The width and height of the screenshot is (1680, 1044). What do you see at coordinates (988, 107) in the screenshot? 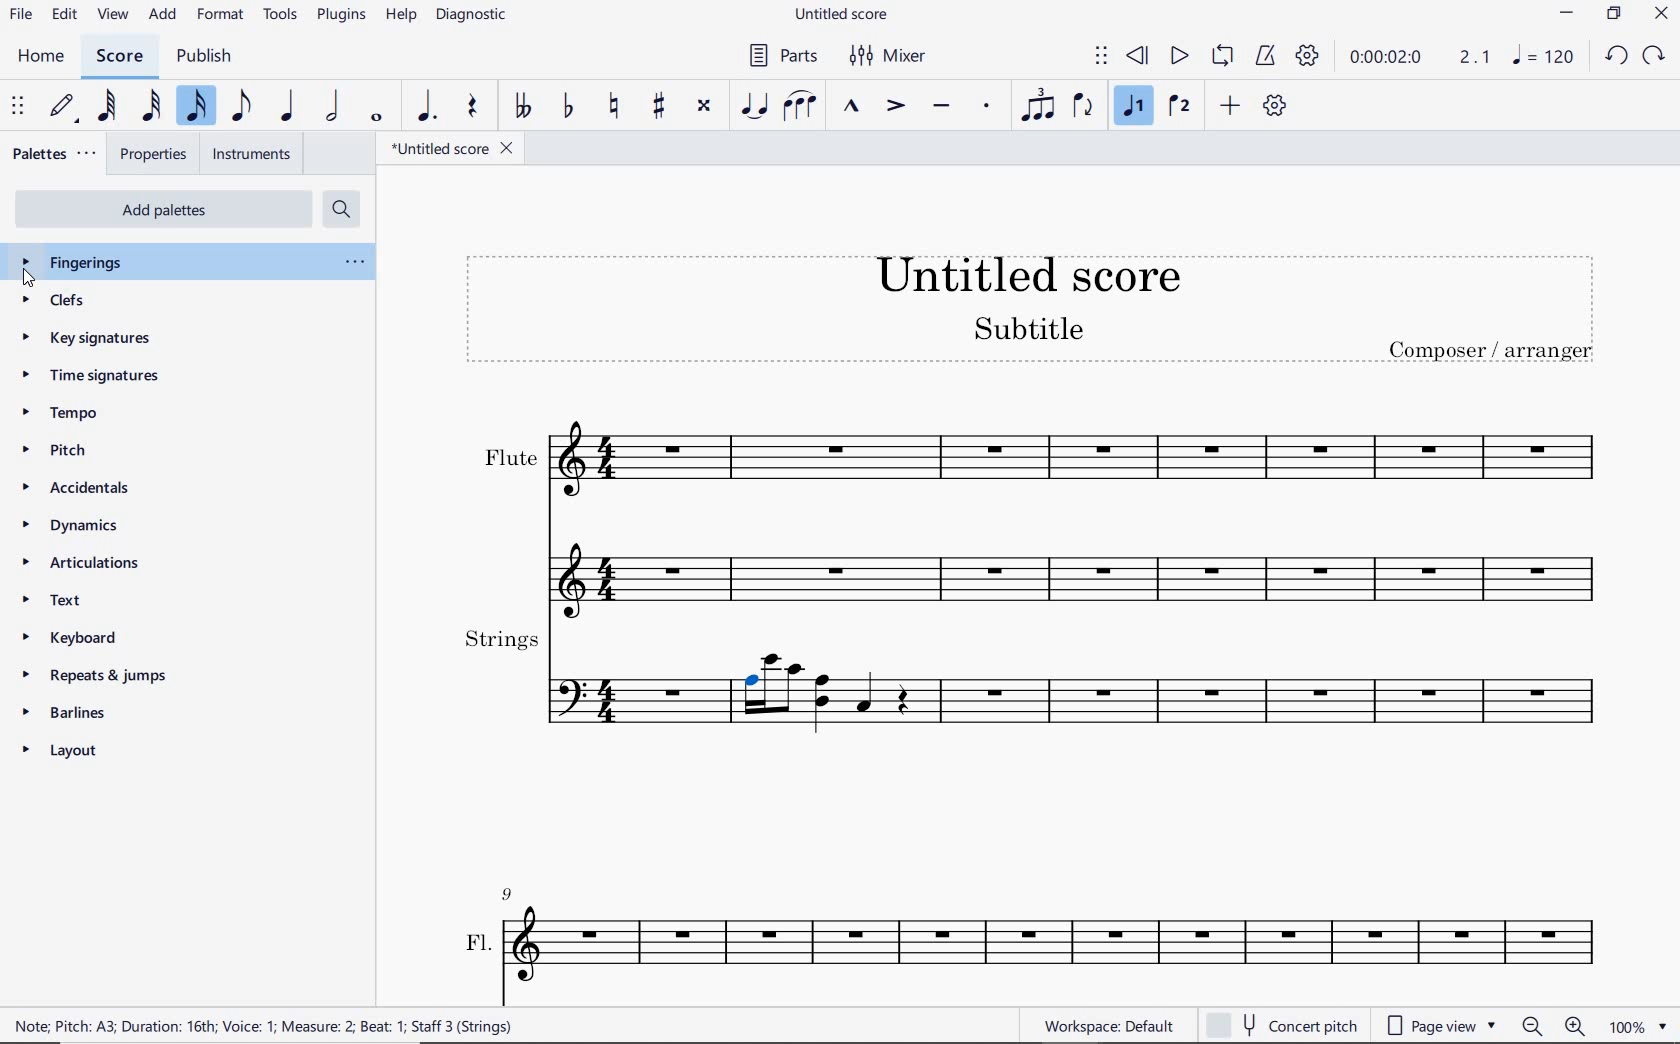
I see `staccato` at bounding box center [988, 107].